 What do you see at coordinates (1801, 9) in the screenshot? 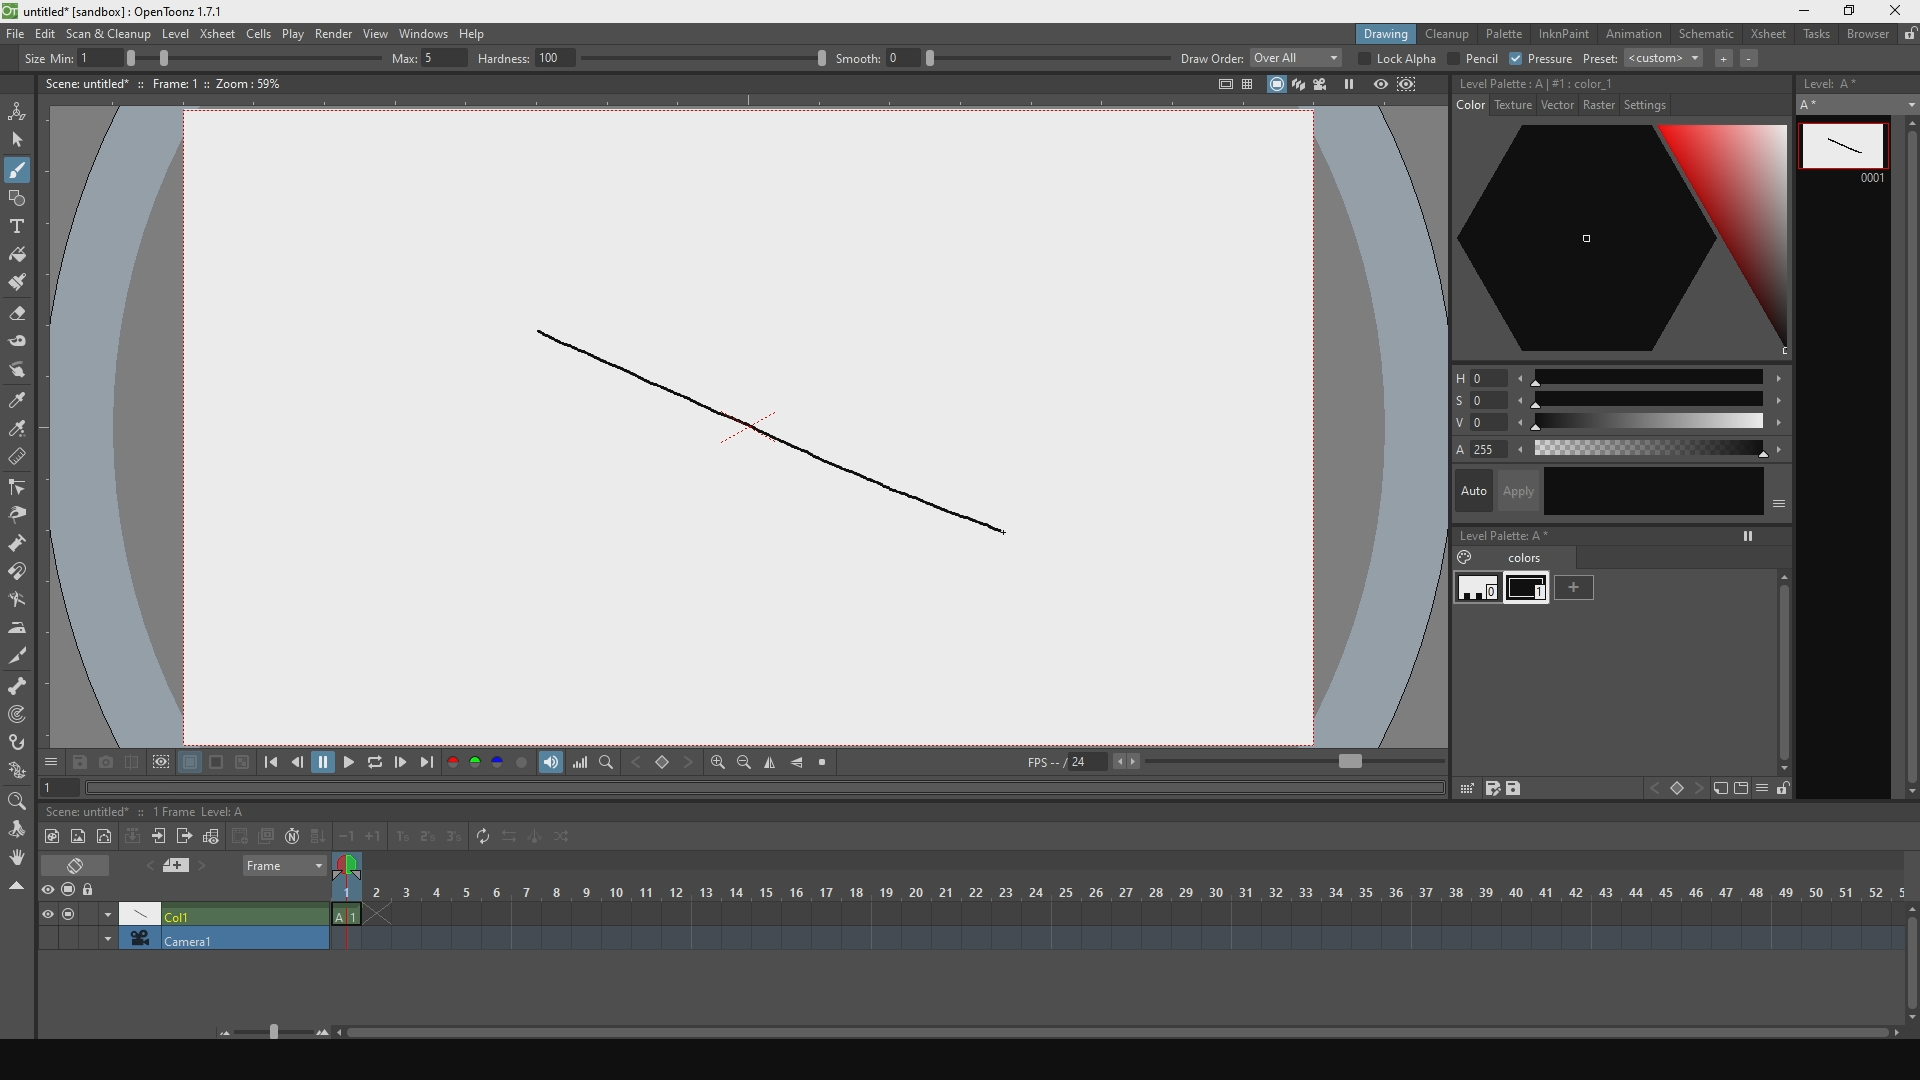
I see `minimize` at bounding box center [1801, 9].